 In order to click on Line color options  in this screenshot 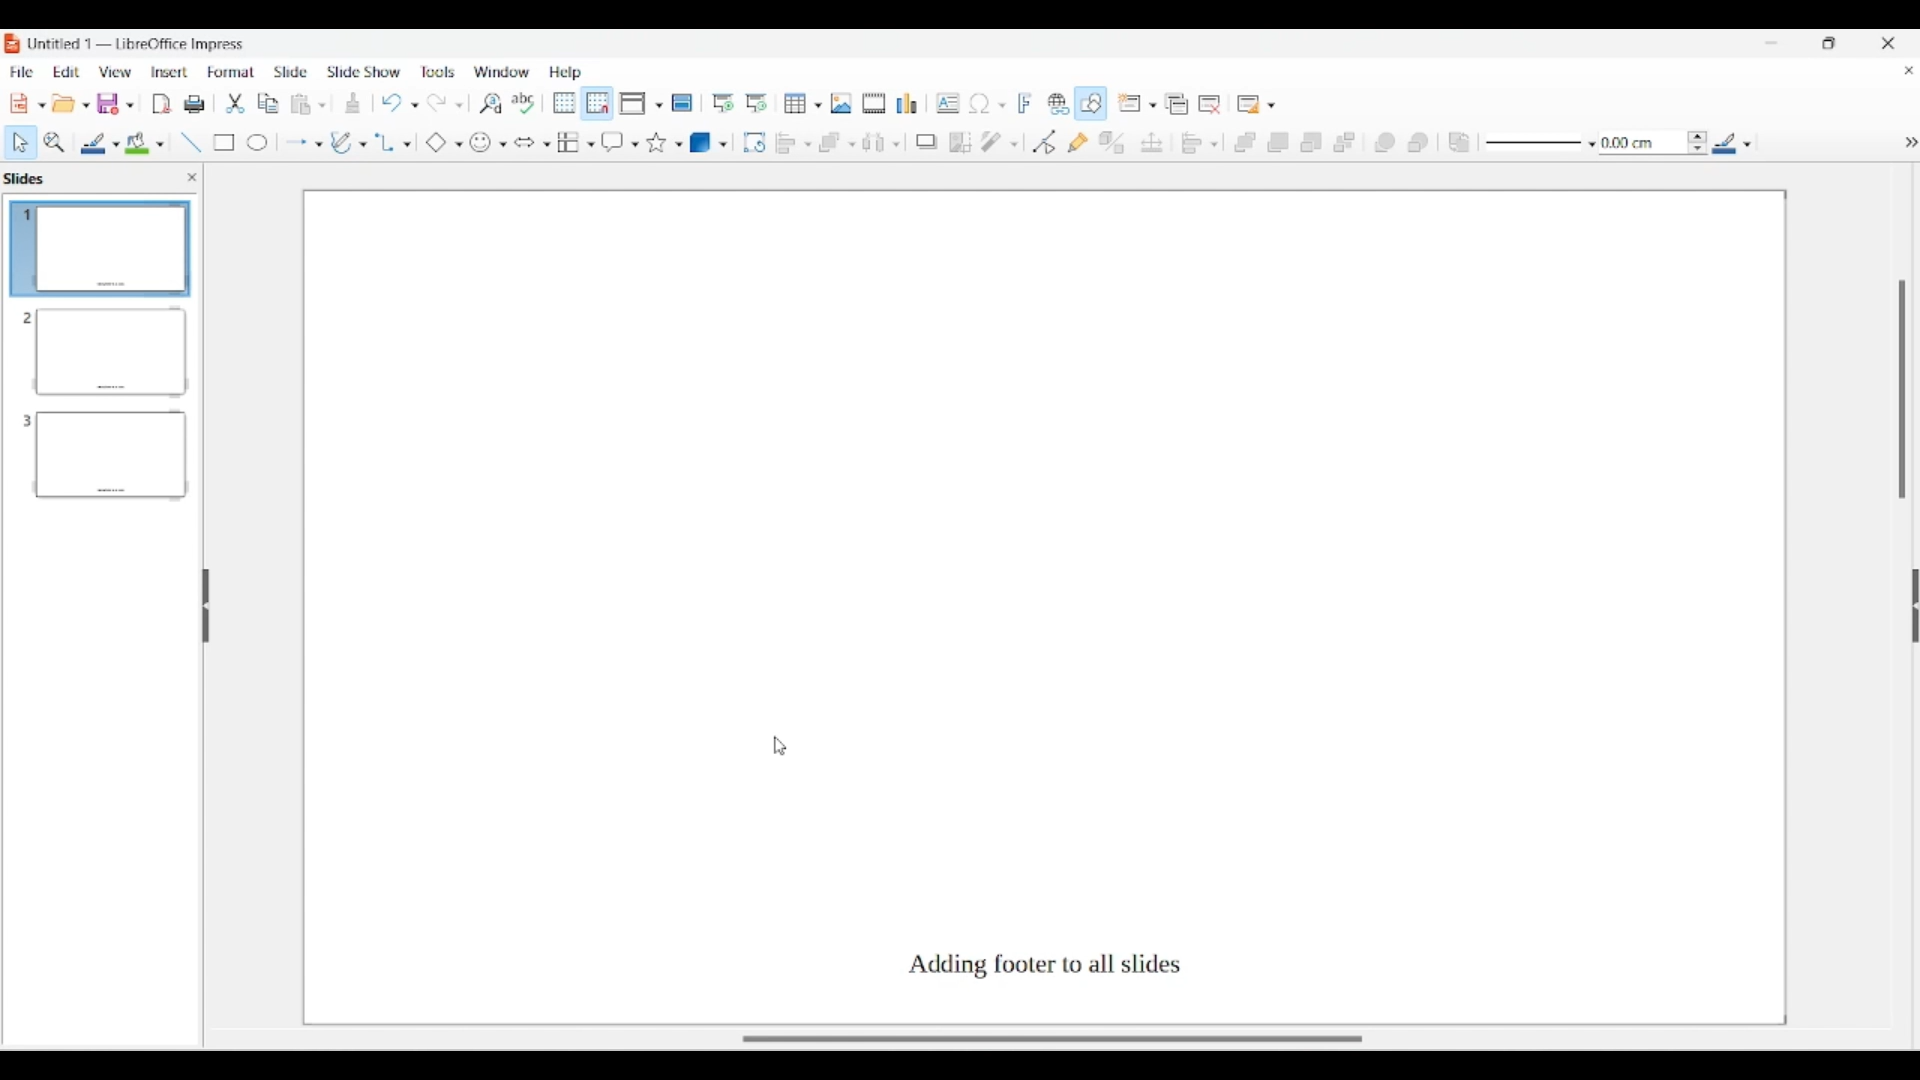, I will do `click(100, 144)`.